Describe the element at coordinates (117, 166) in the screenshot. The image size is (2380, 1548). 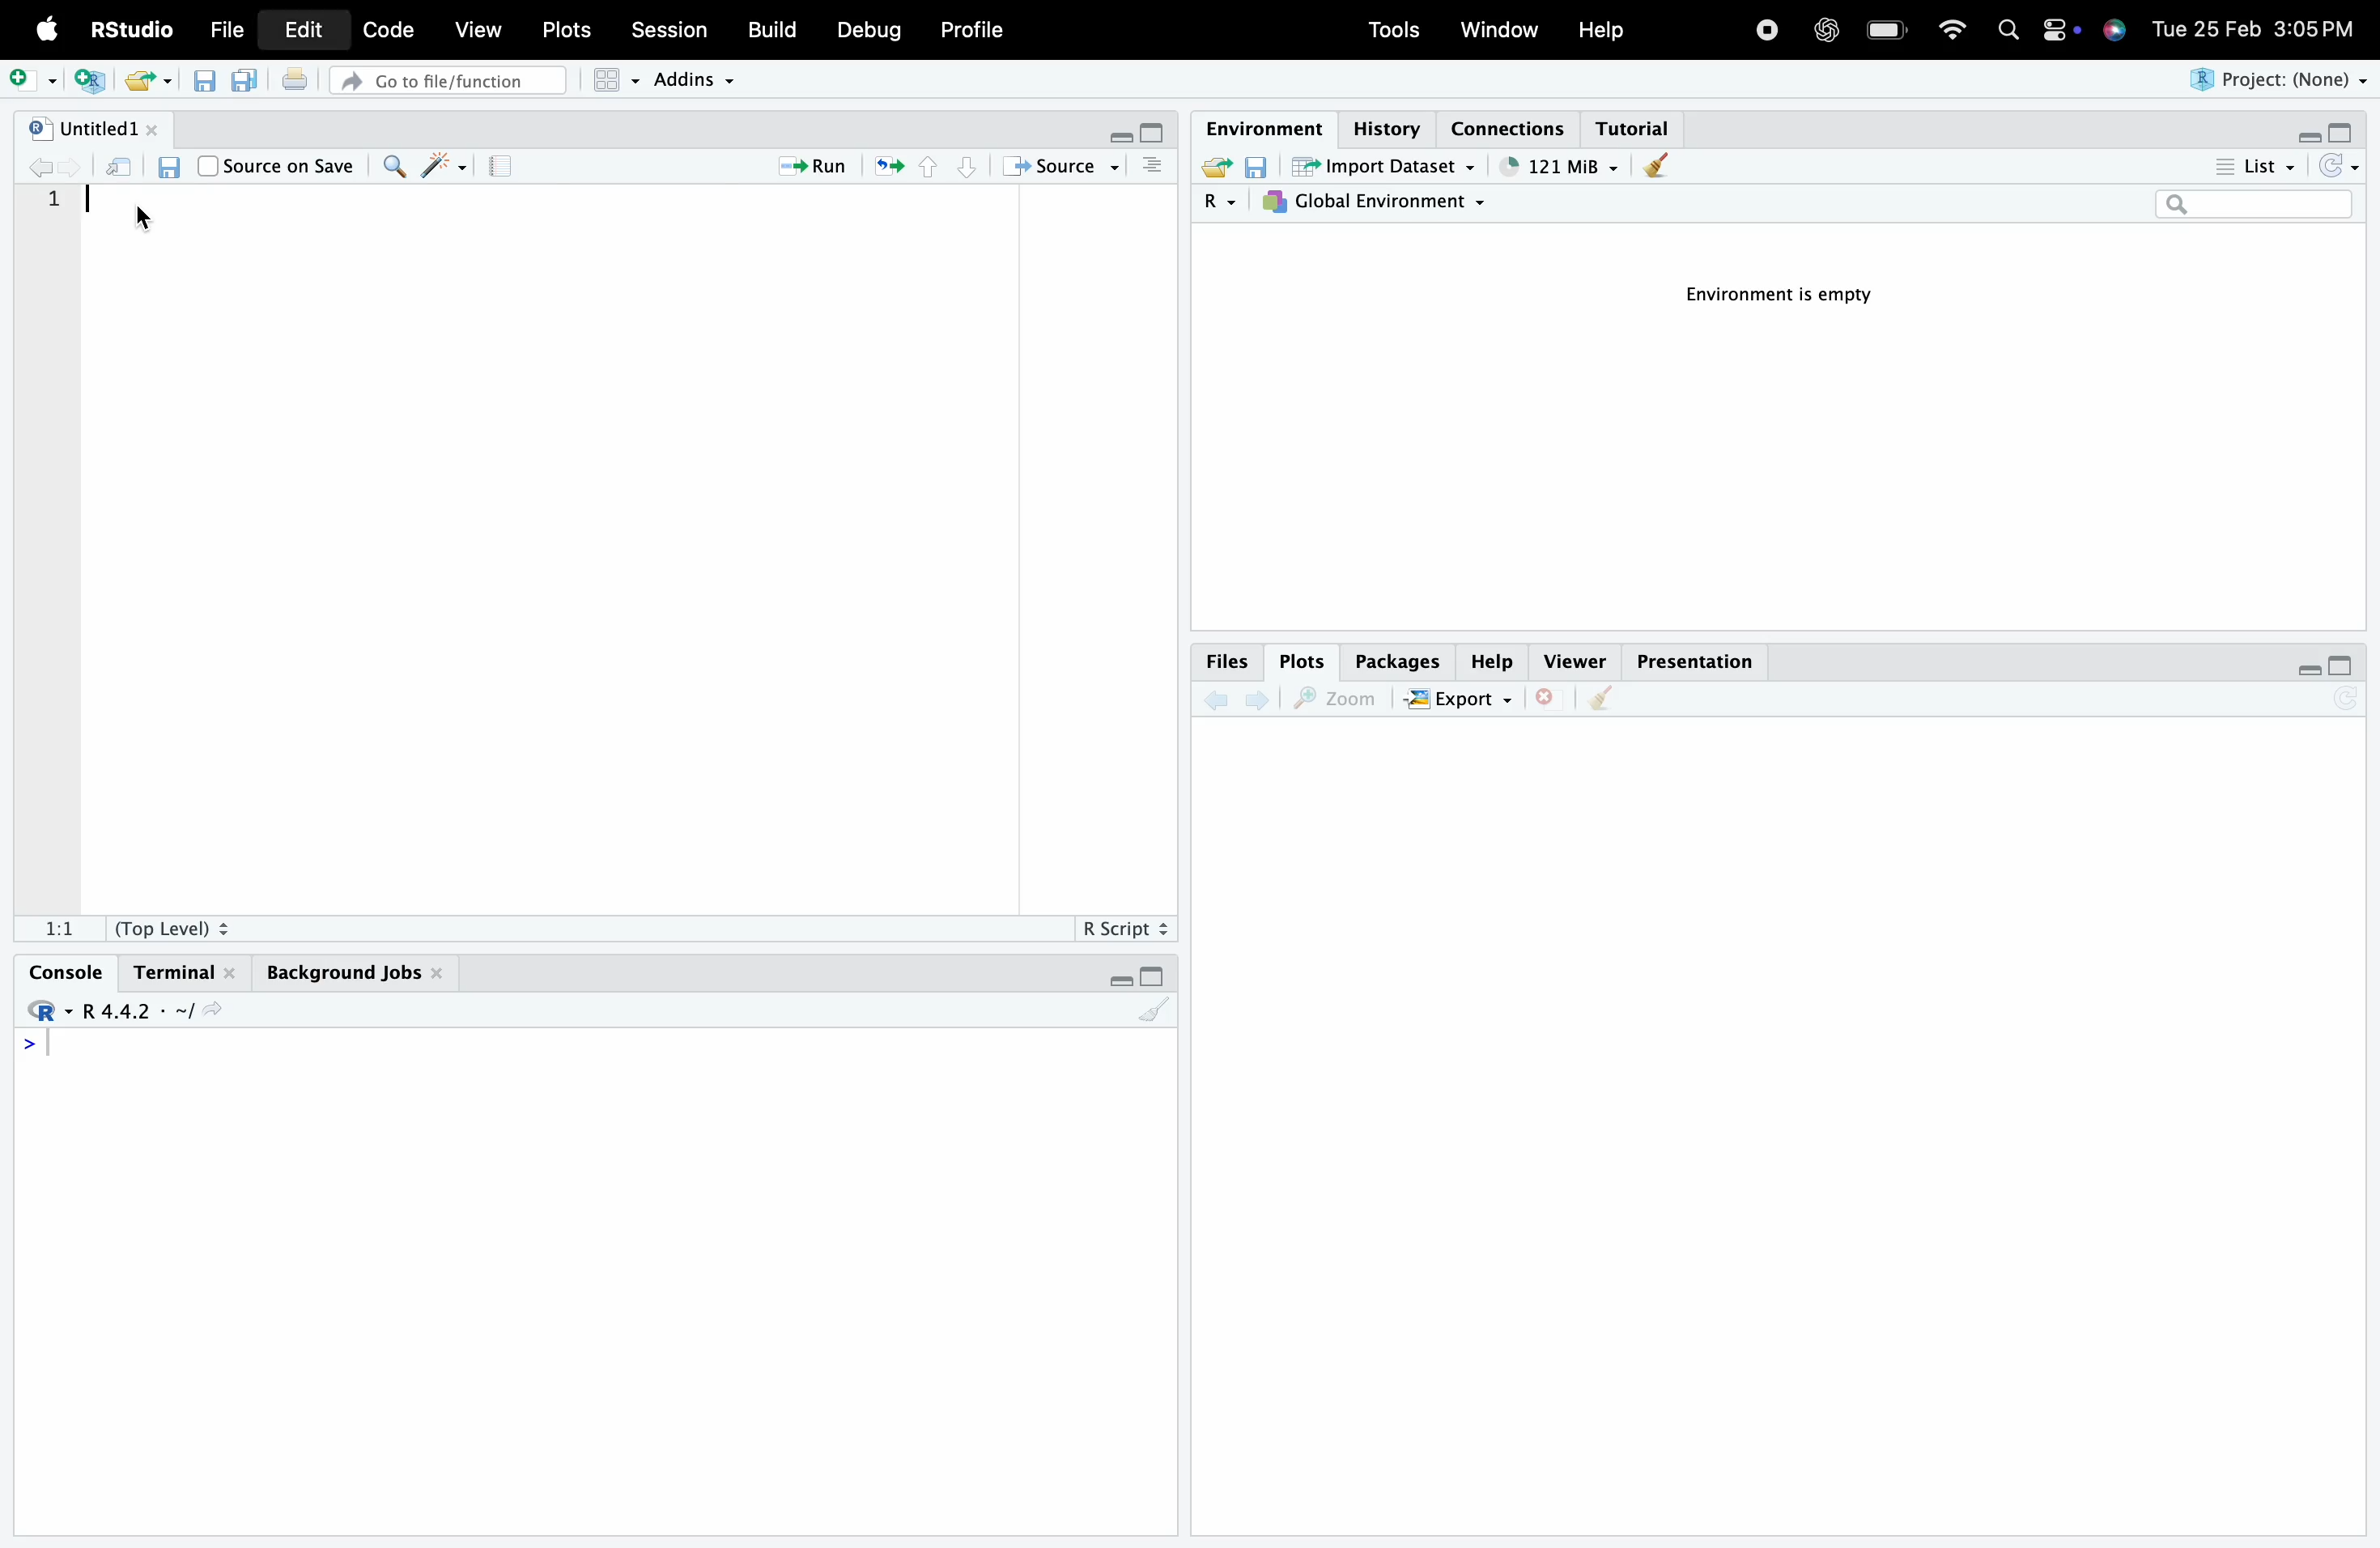
I see `Show in new window` at that location.